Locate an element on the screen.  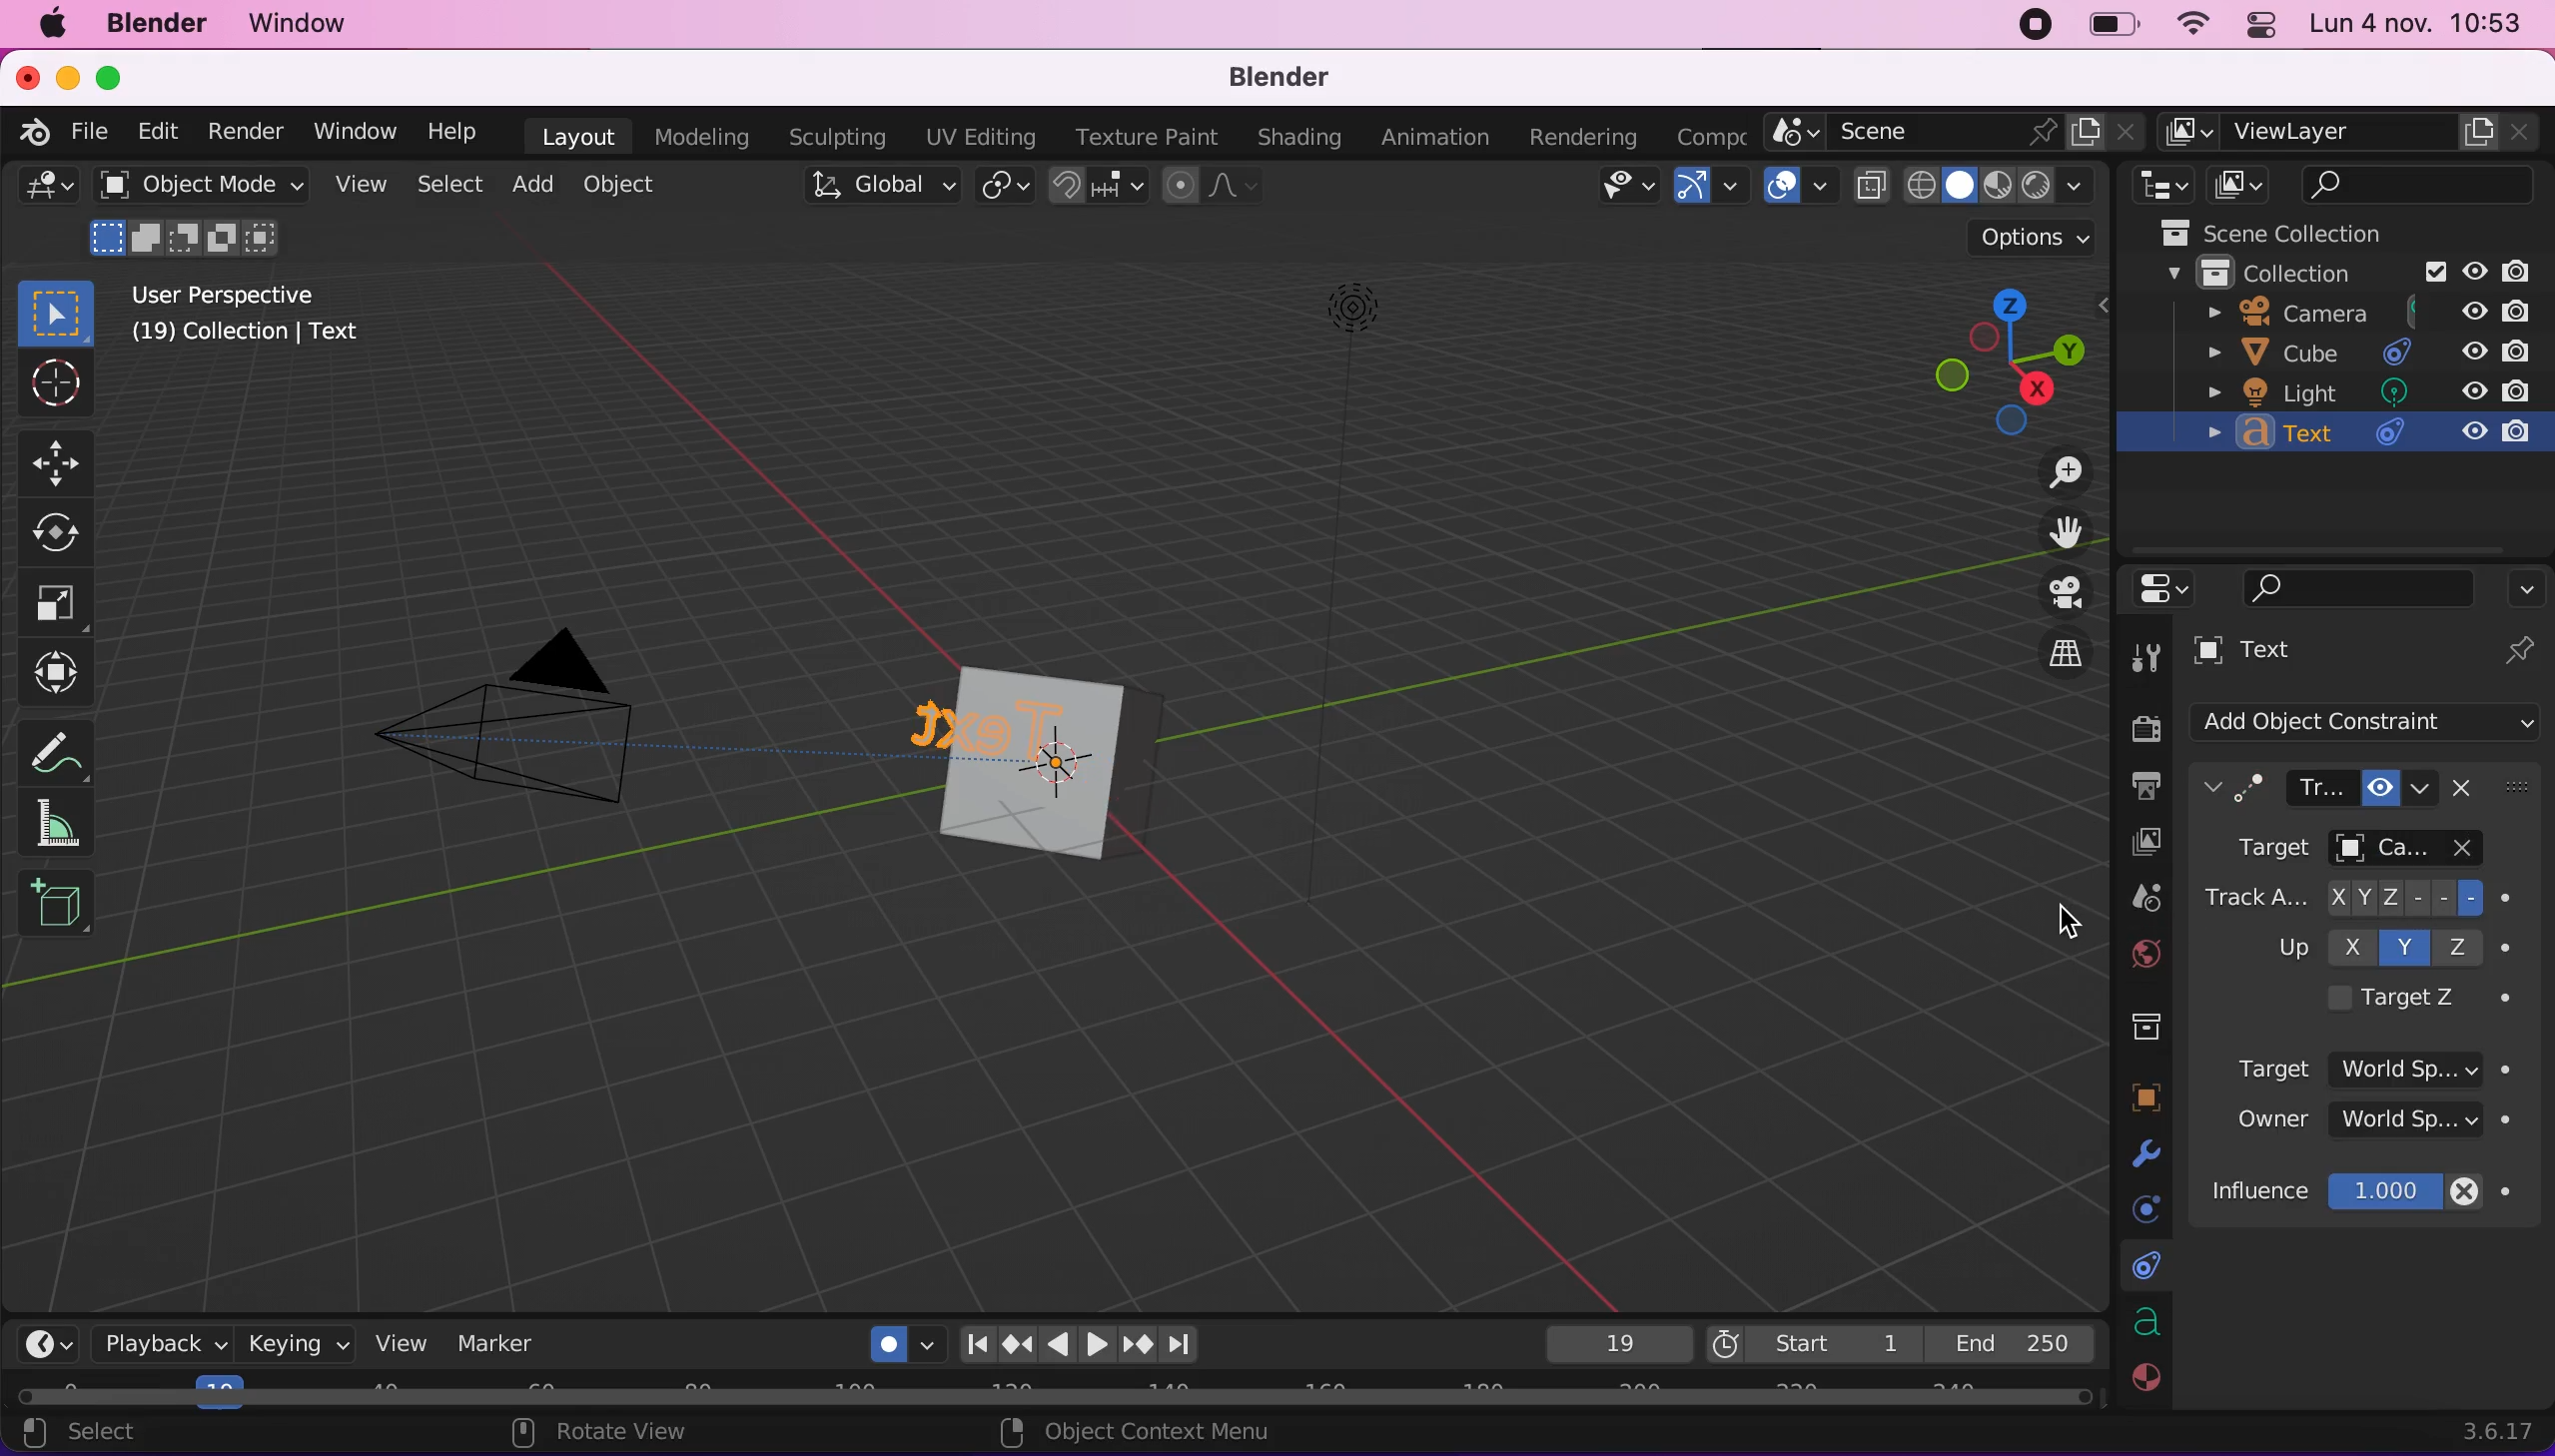
animation is located at coordinates (1440, 137).